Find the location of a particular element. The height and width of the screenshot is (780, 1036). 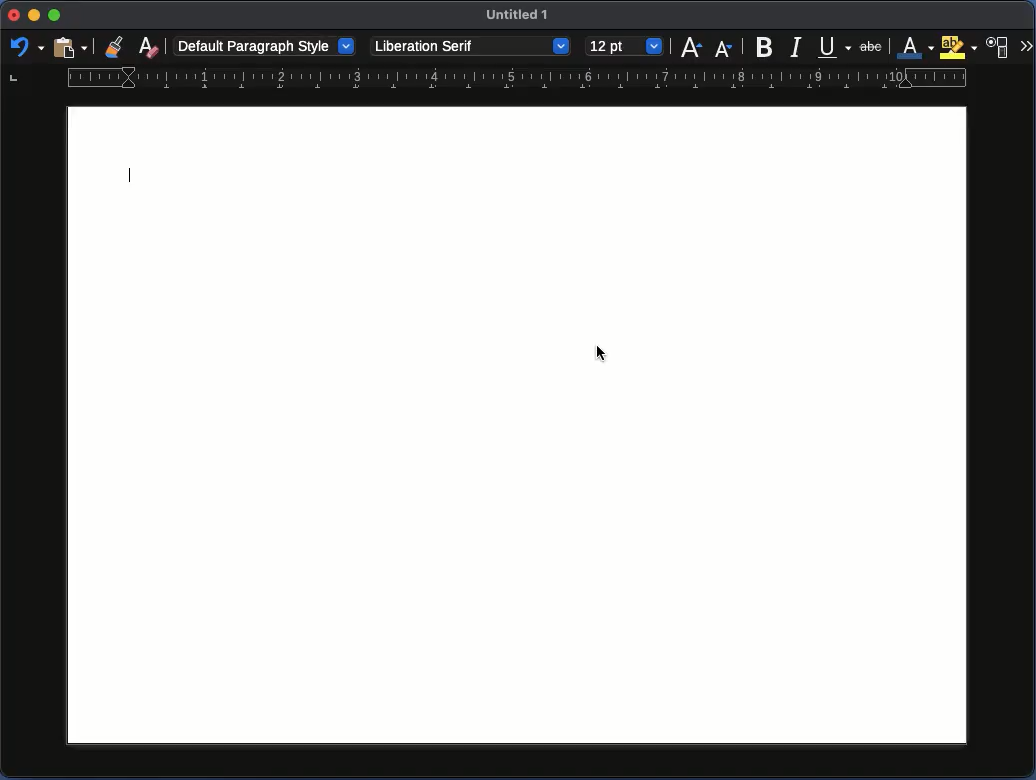

Underline is located at coordinates (835, 46).